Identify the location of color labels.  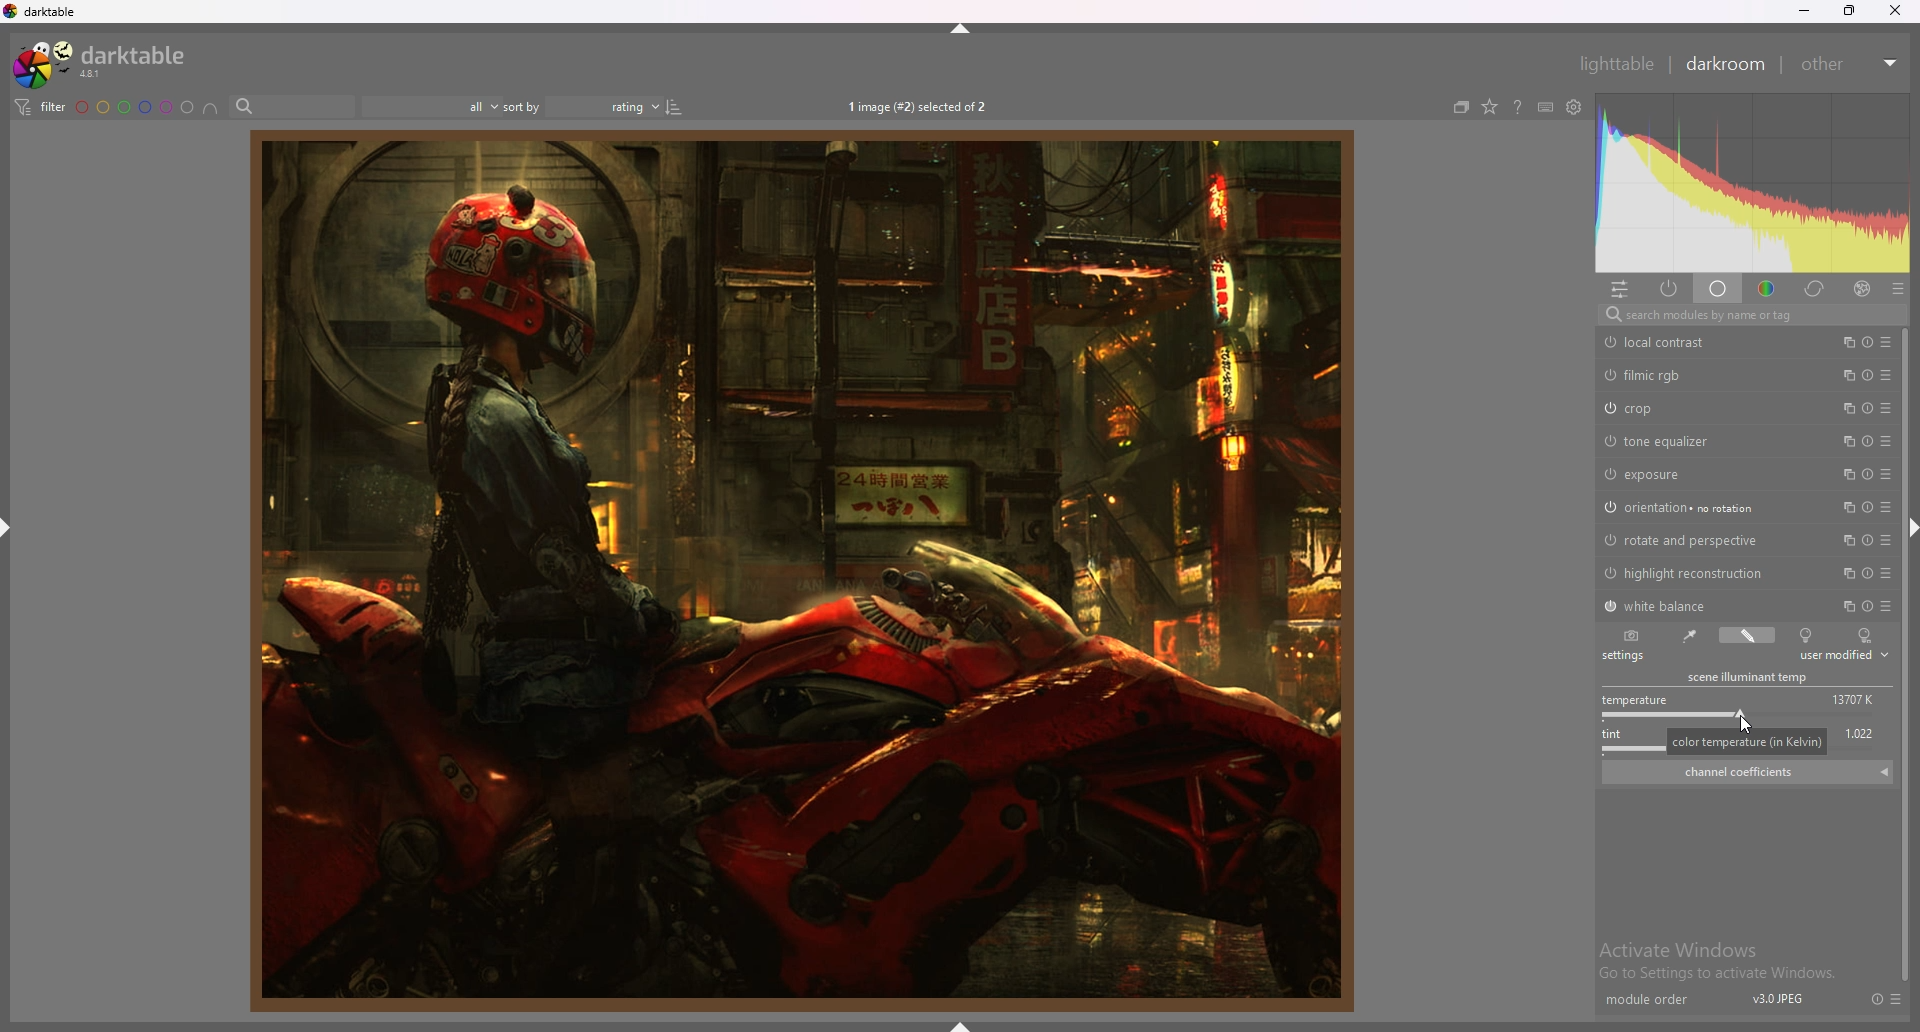
(134, 107).